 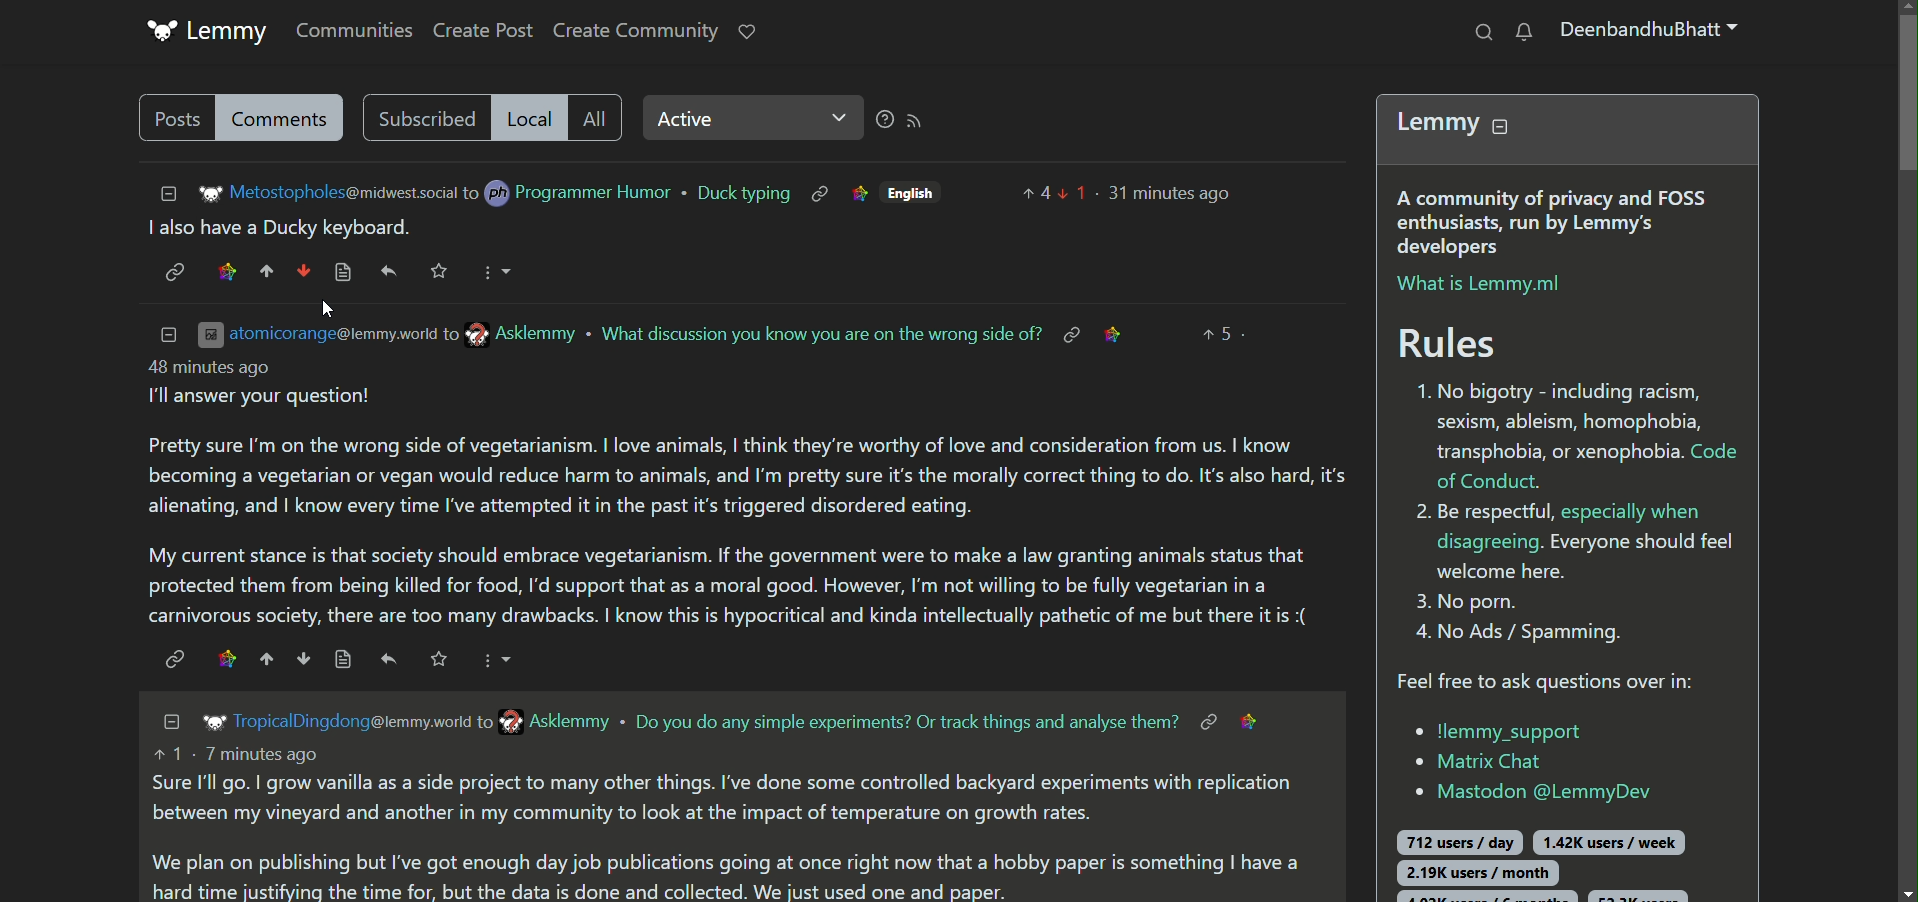 What do you see at coordinates (300, 658) in the screenshot?
I see `downvote` at bounding box center [300, 658].